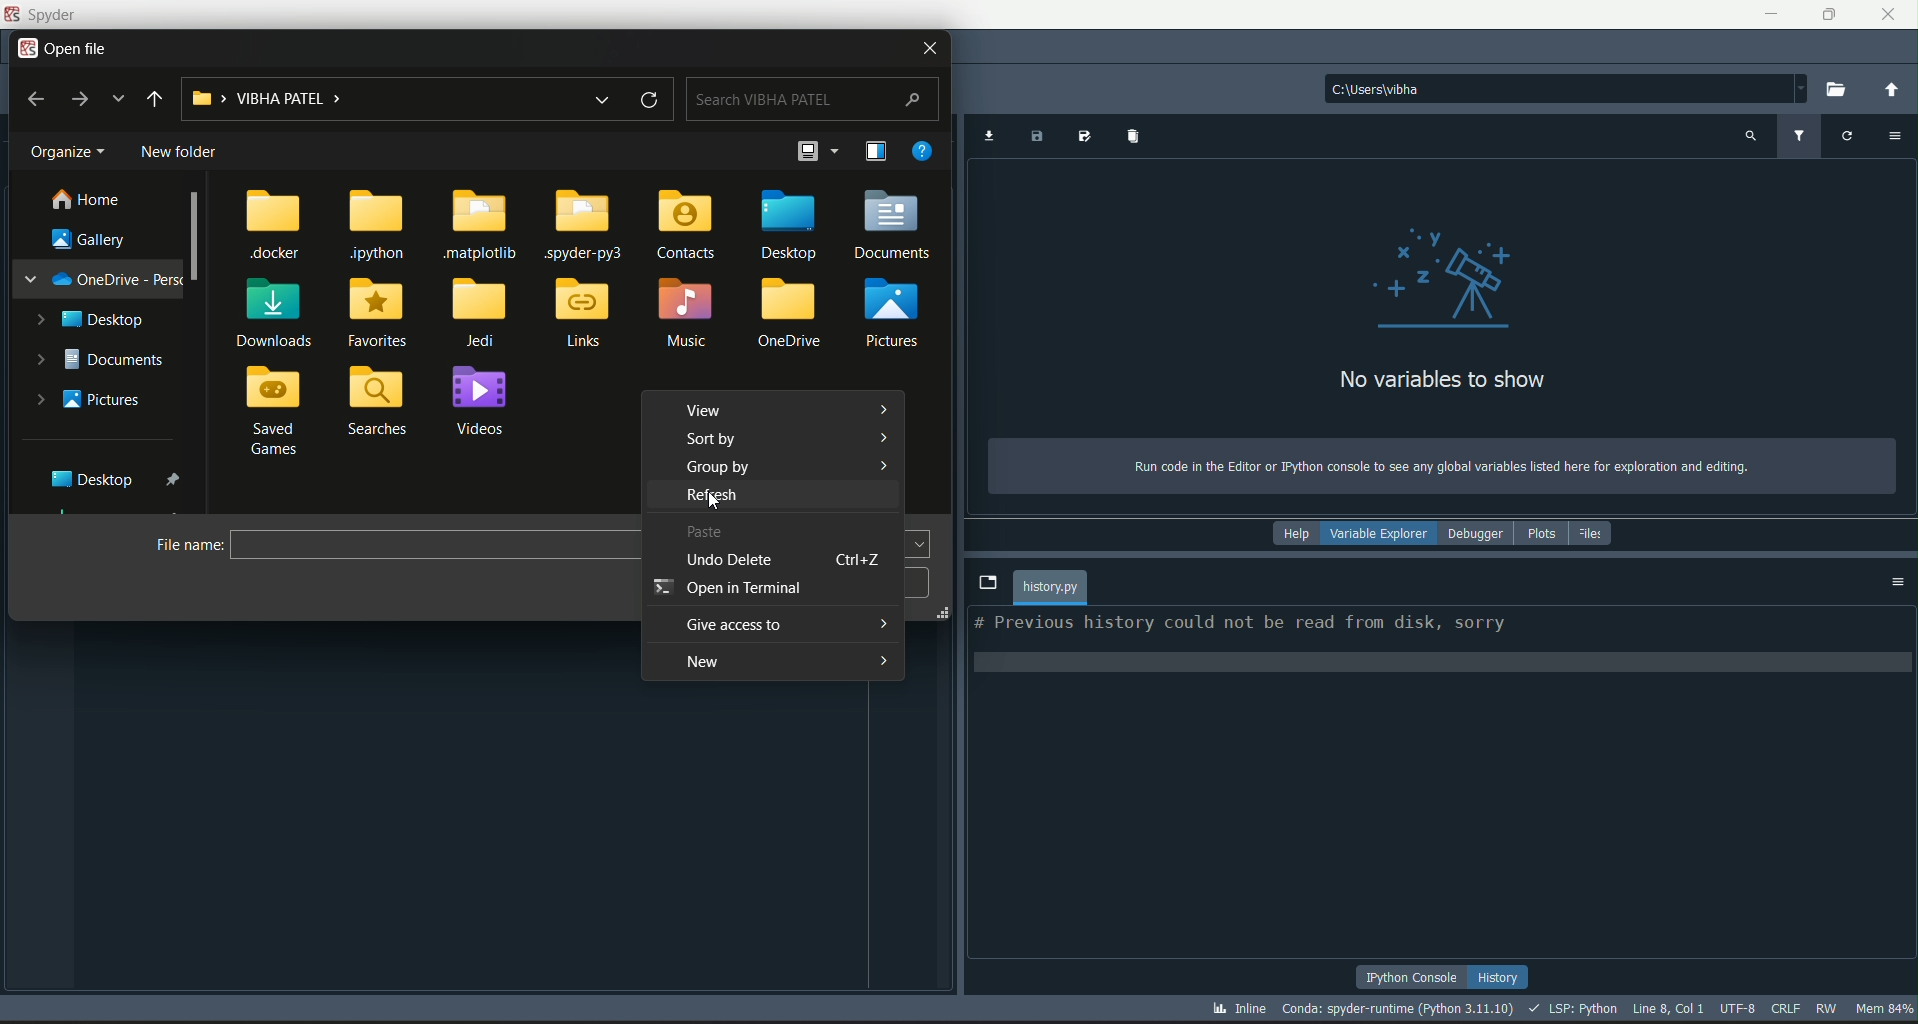 The image size is (1918, 1024). Describe the element at coordinates (719, 505) in the screenshot. I see `Cursor` at that location.